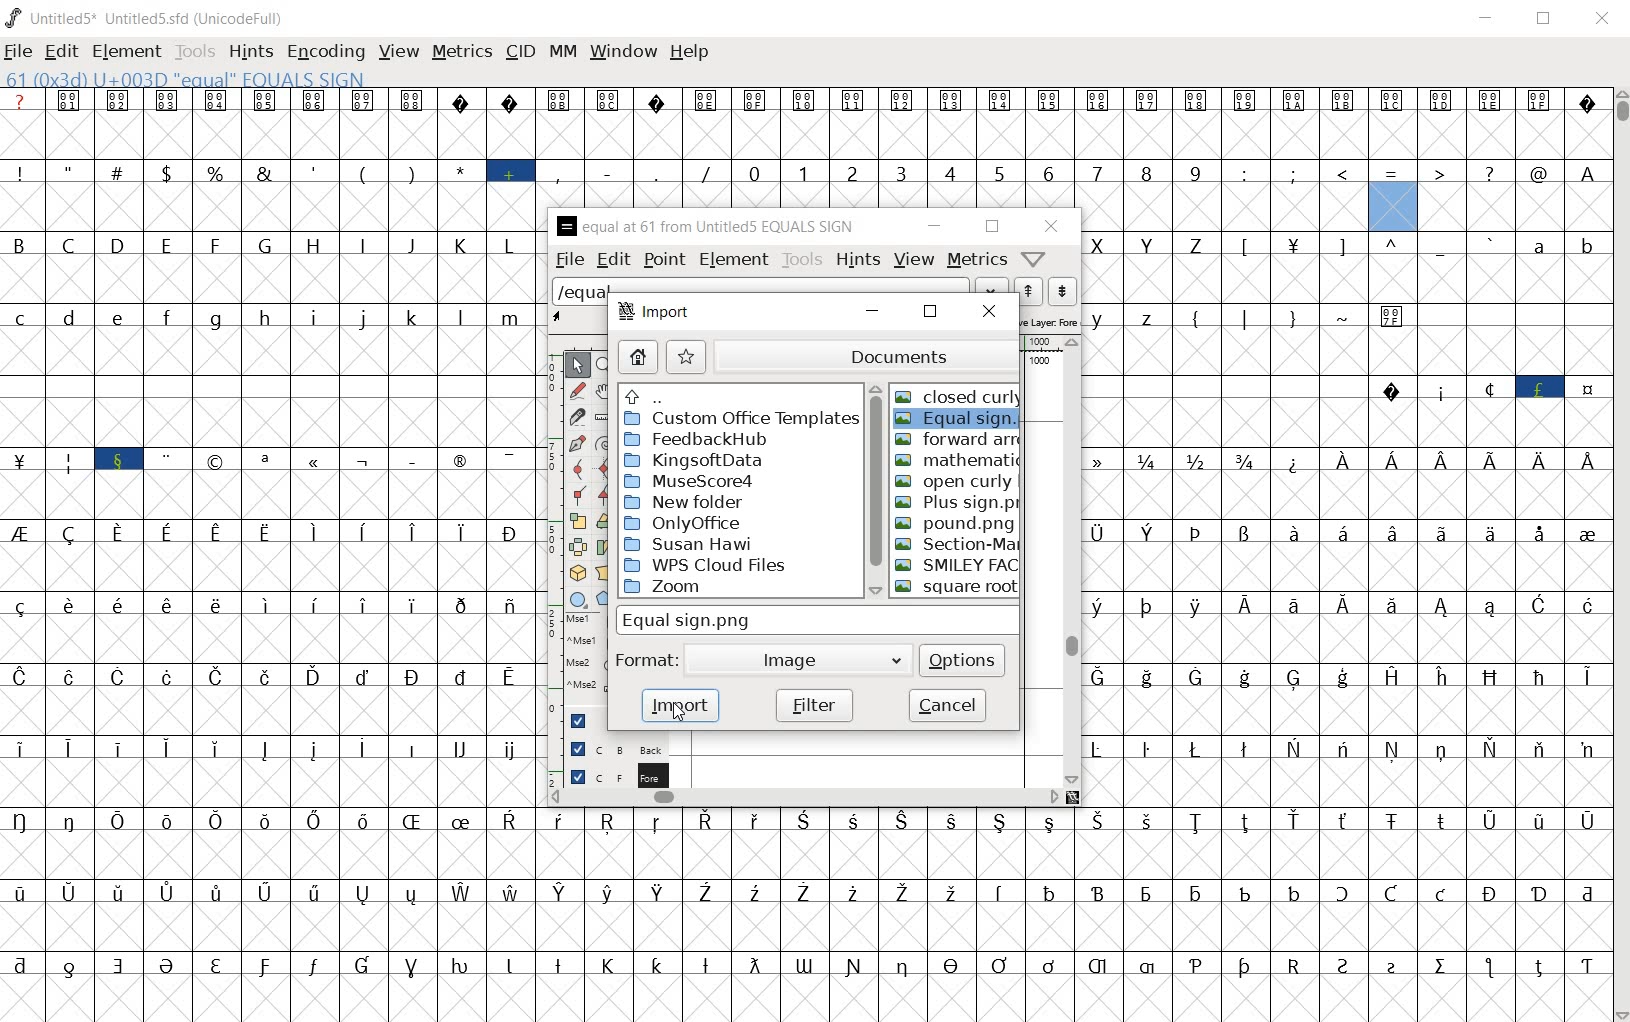  Describe the element at coordinates (955, 523) in the screenshot. I see `POUND.PNG` at that location.